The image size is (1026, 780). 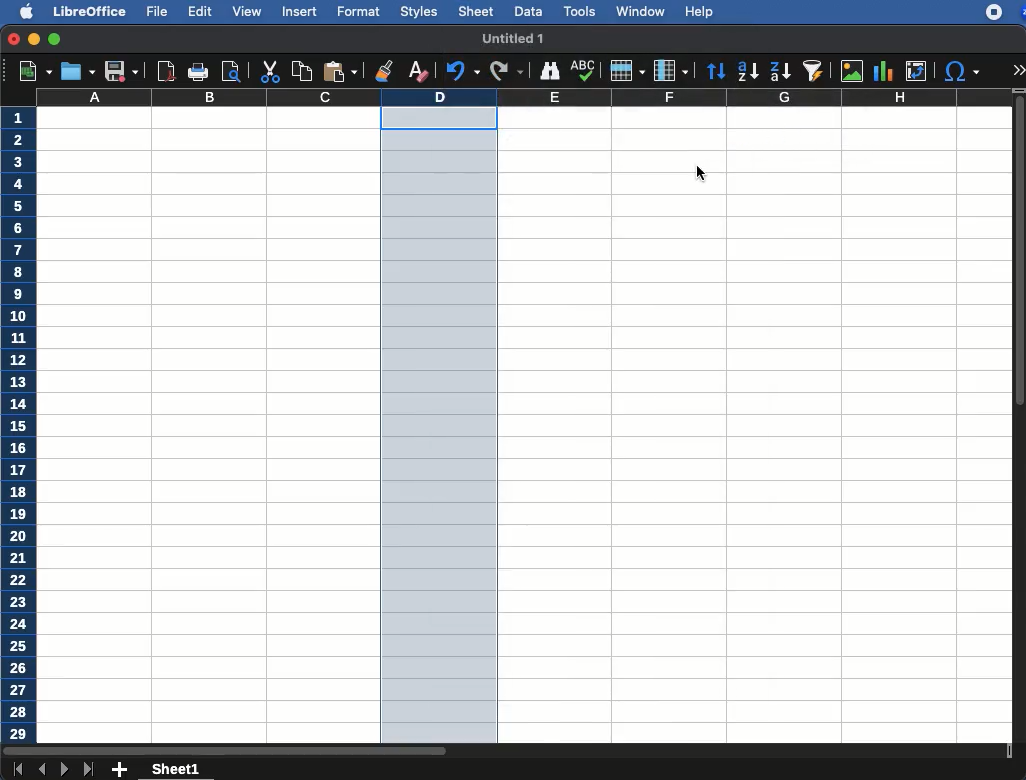 I want to click on close, so click(x=13, y=39).